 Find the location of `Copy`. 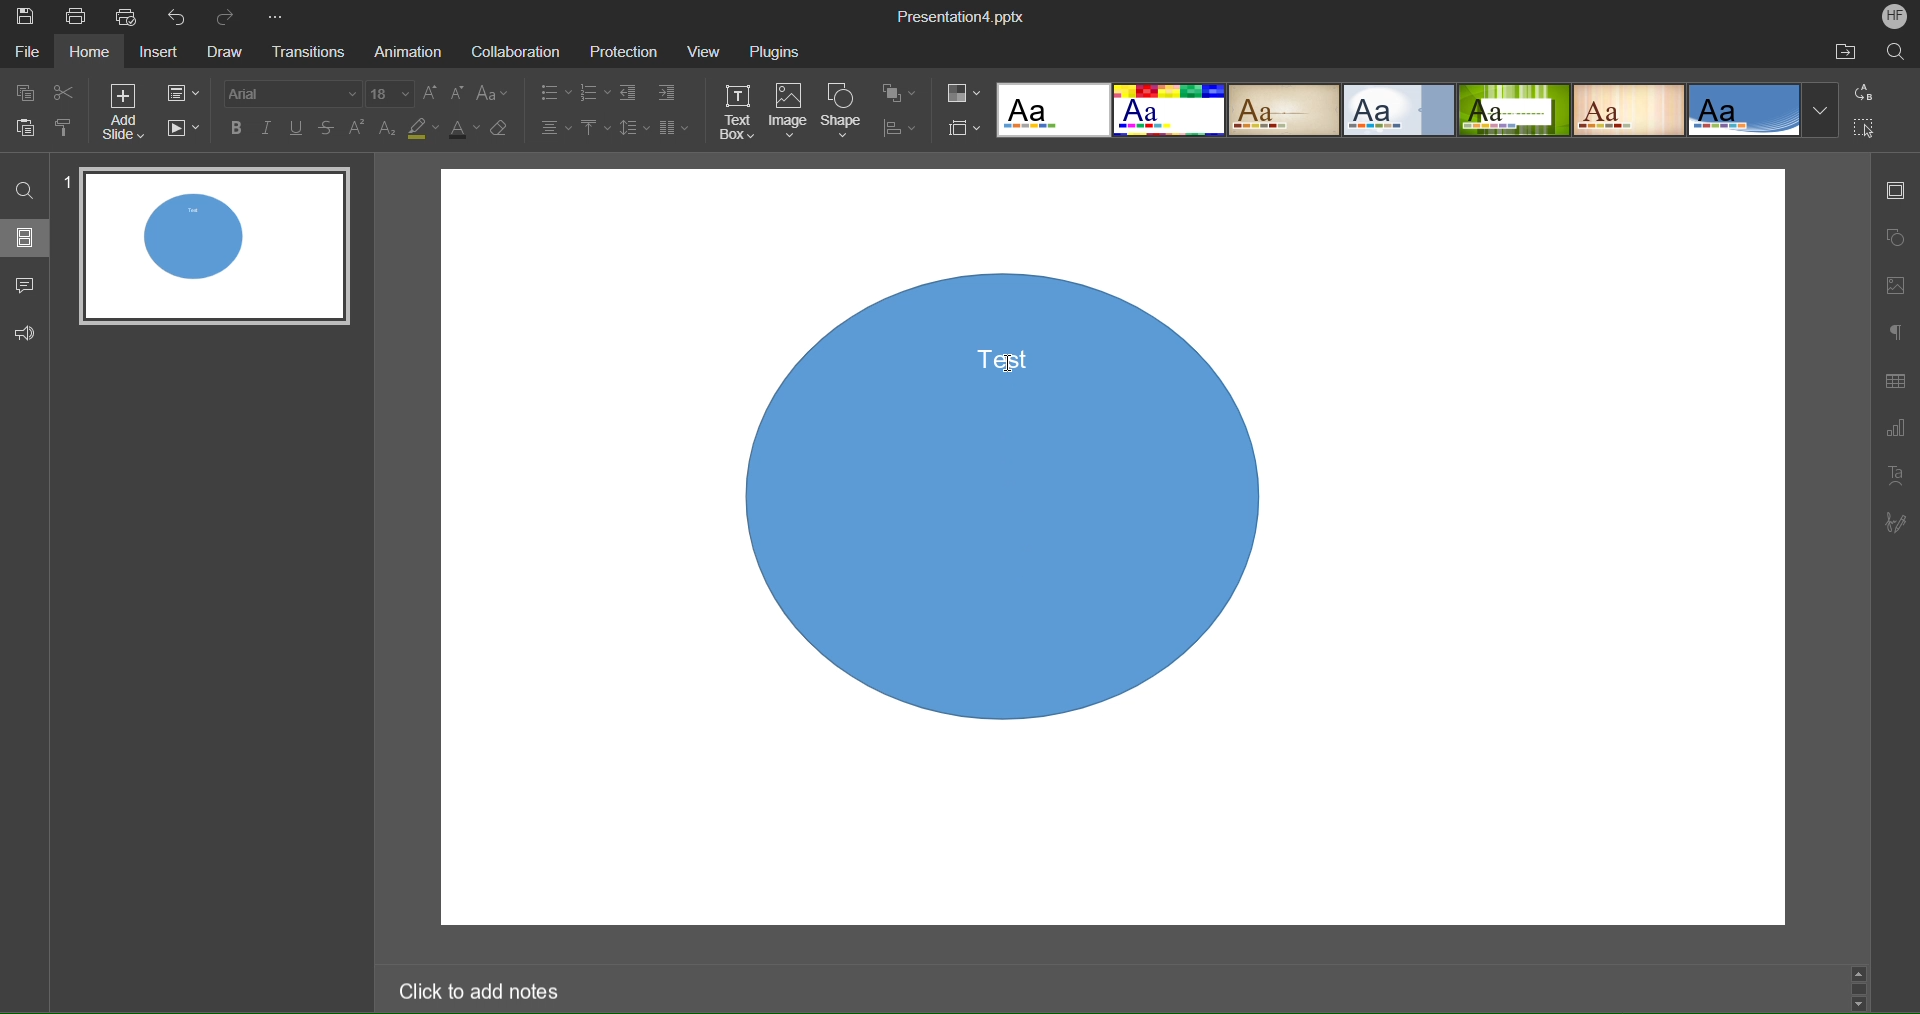

Copy is located at coordinates (24, 96).